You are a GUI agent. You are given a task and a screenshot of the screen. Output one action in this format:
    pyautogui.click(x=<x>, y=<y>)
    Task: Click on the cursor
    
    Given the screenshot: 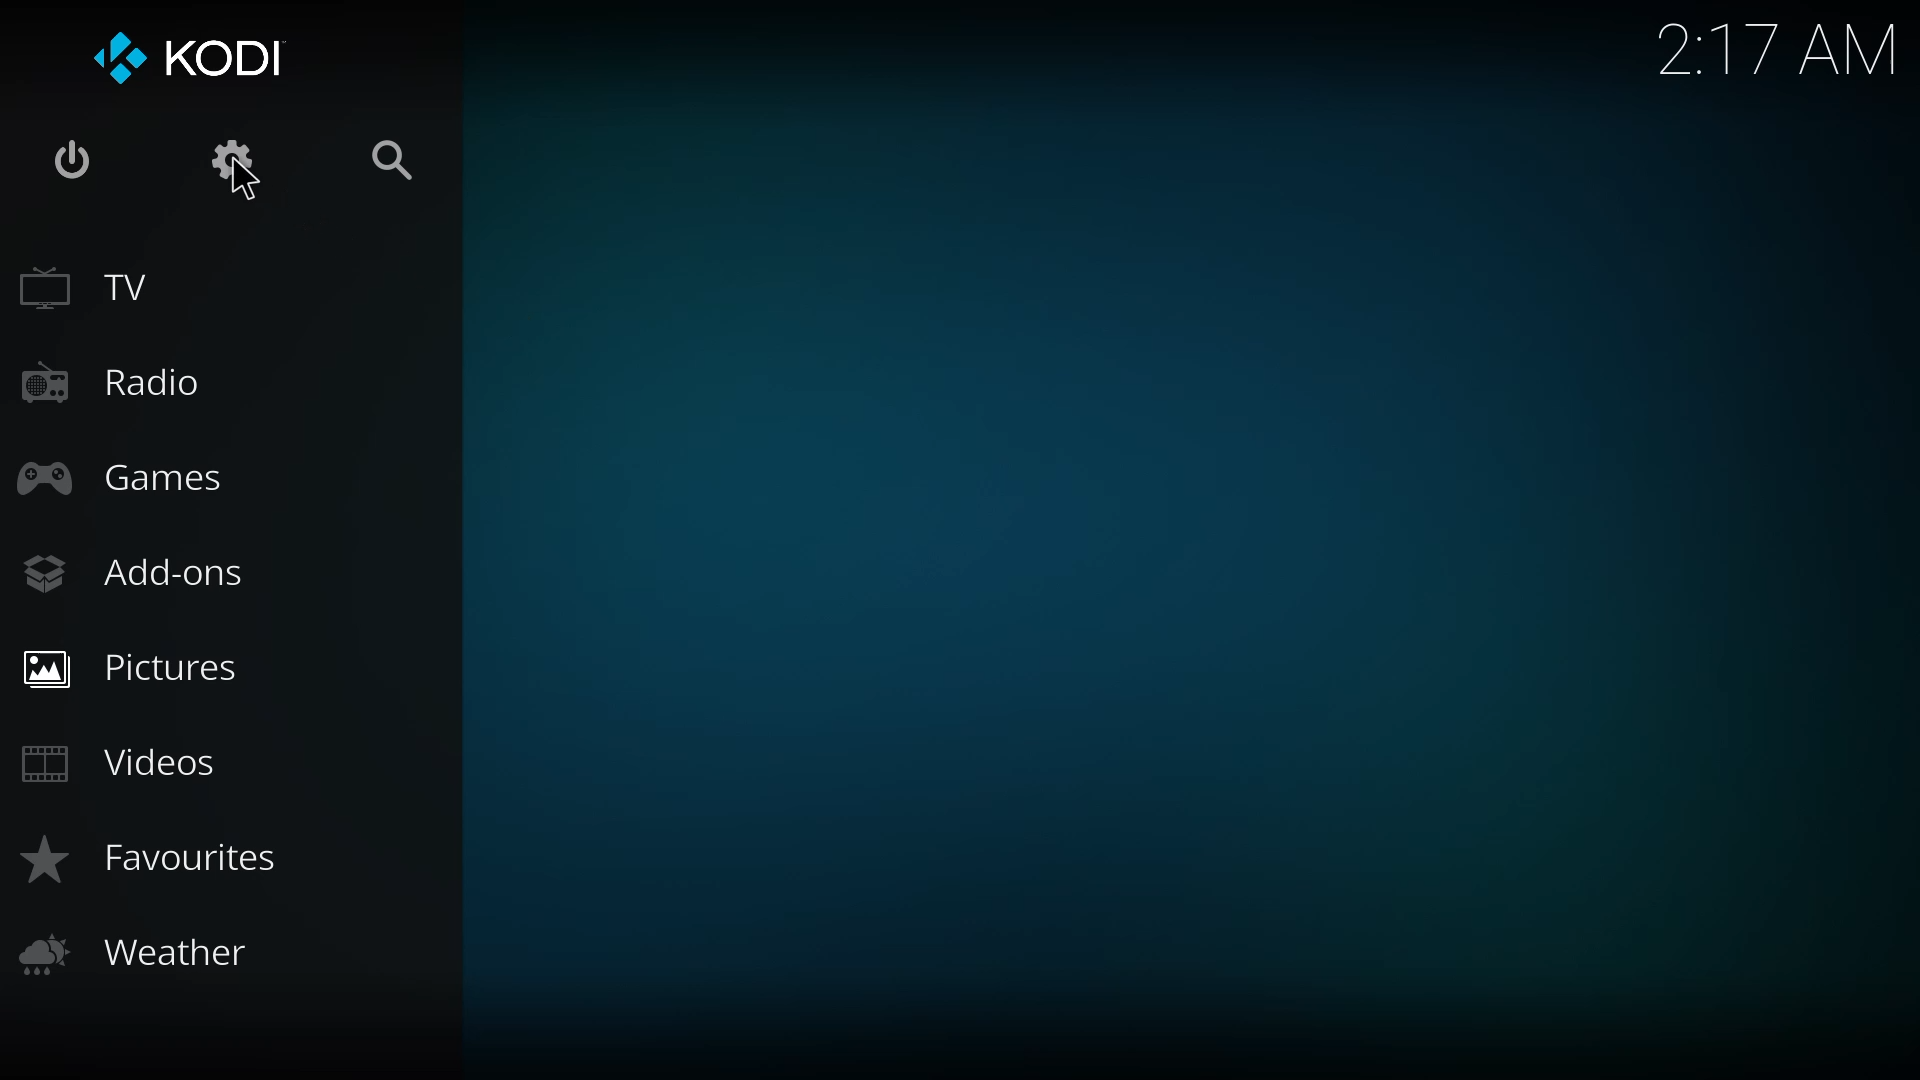 What is the action you would take?
    pyautogui.click(x=247, y=179)
    